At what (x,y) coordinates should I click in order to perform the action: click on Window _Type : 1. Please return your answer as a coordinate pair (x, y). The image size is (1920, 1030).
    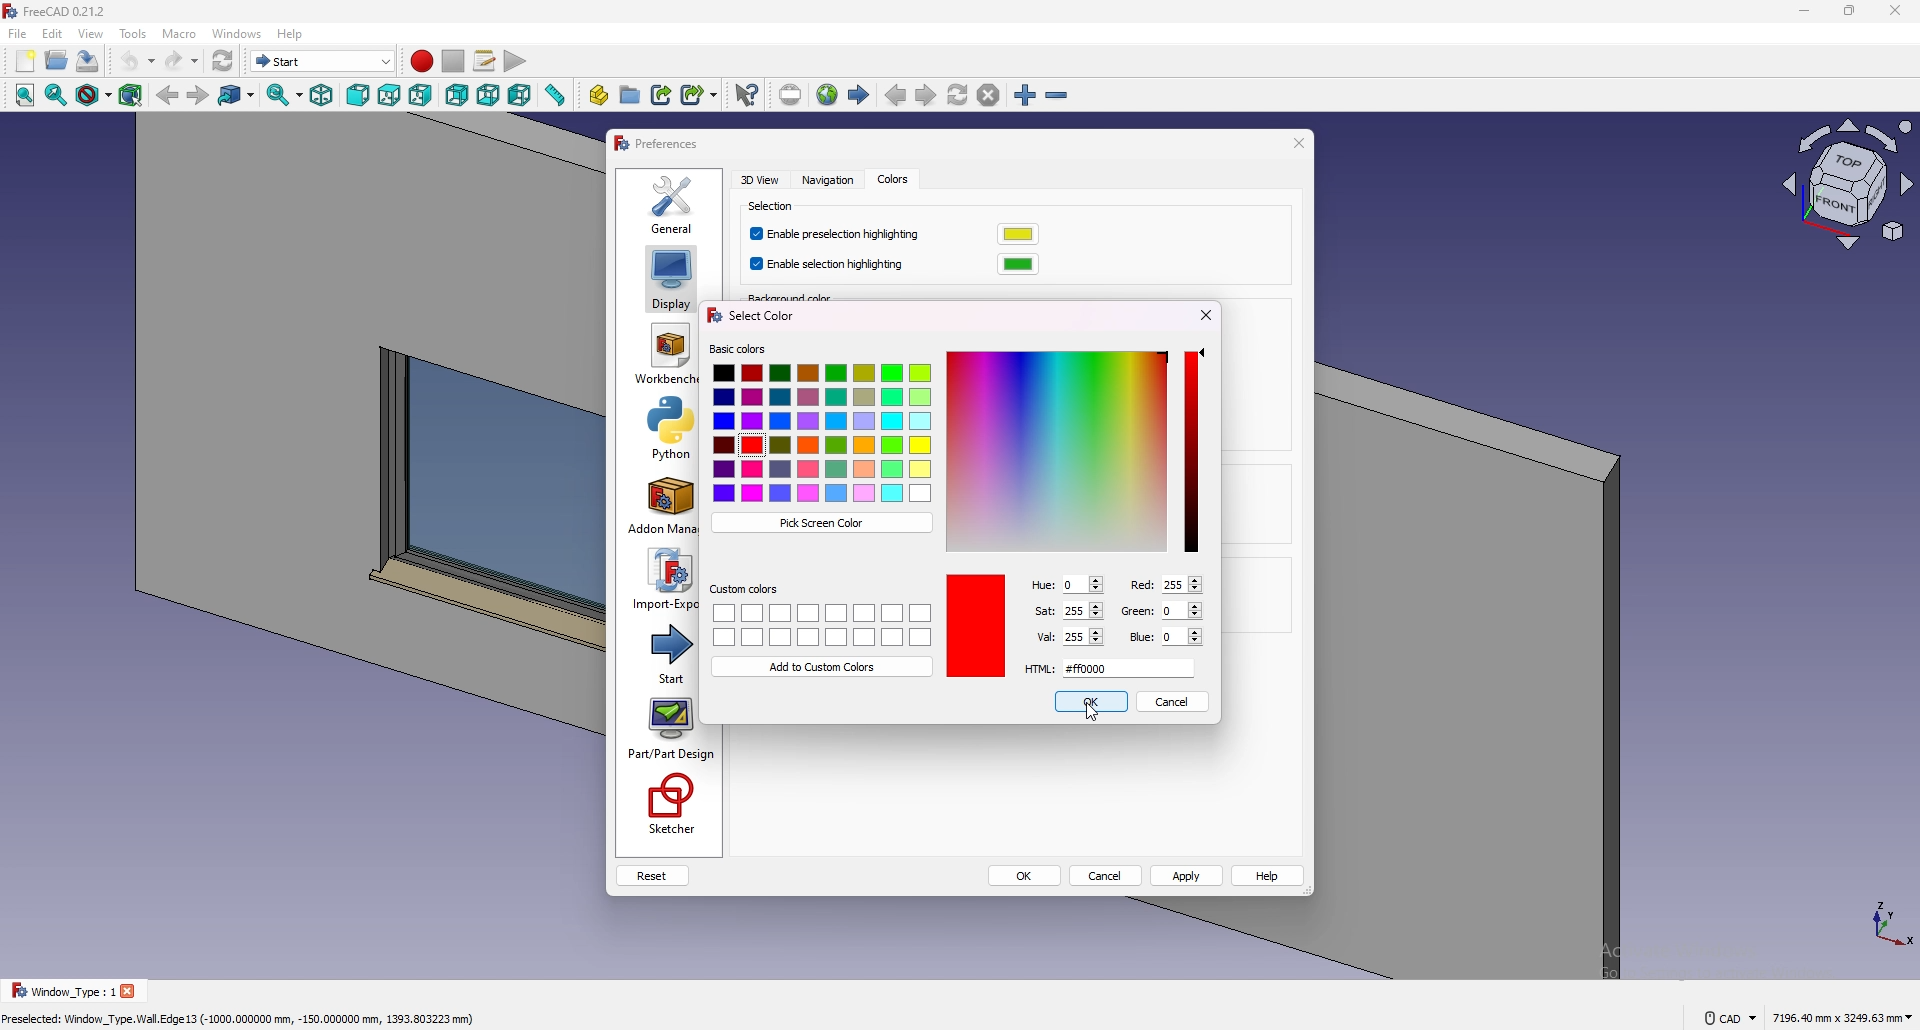
    Looking at the image, I should click on (60, 991).